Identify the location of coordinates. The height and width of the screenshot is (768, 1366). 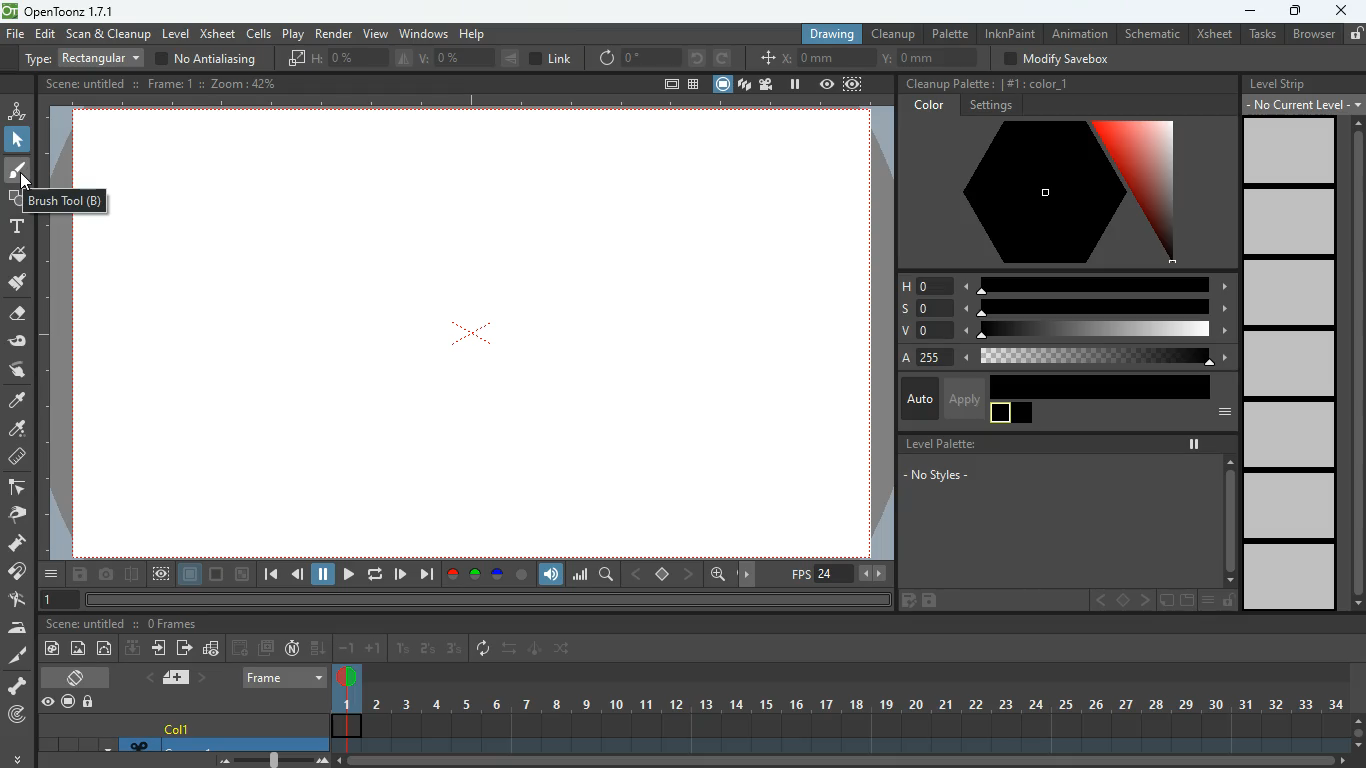
(873, 59).